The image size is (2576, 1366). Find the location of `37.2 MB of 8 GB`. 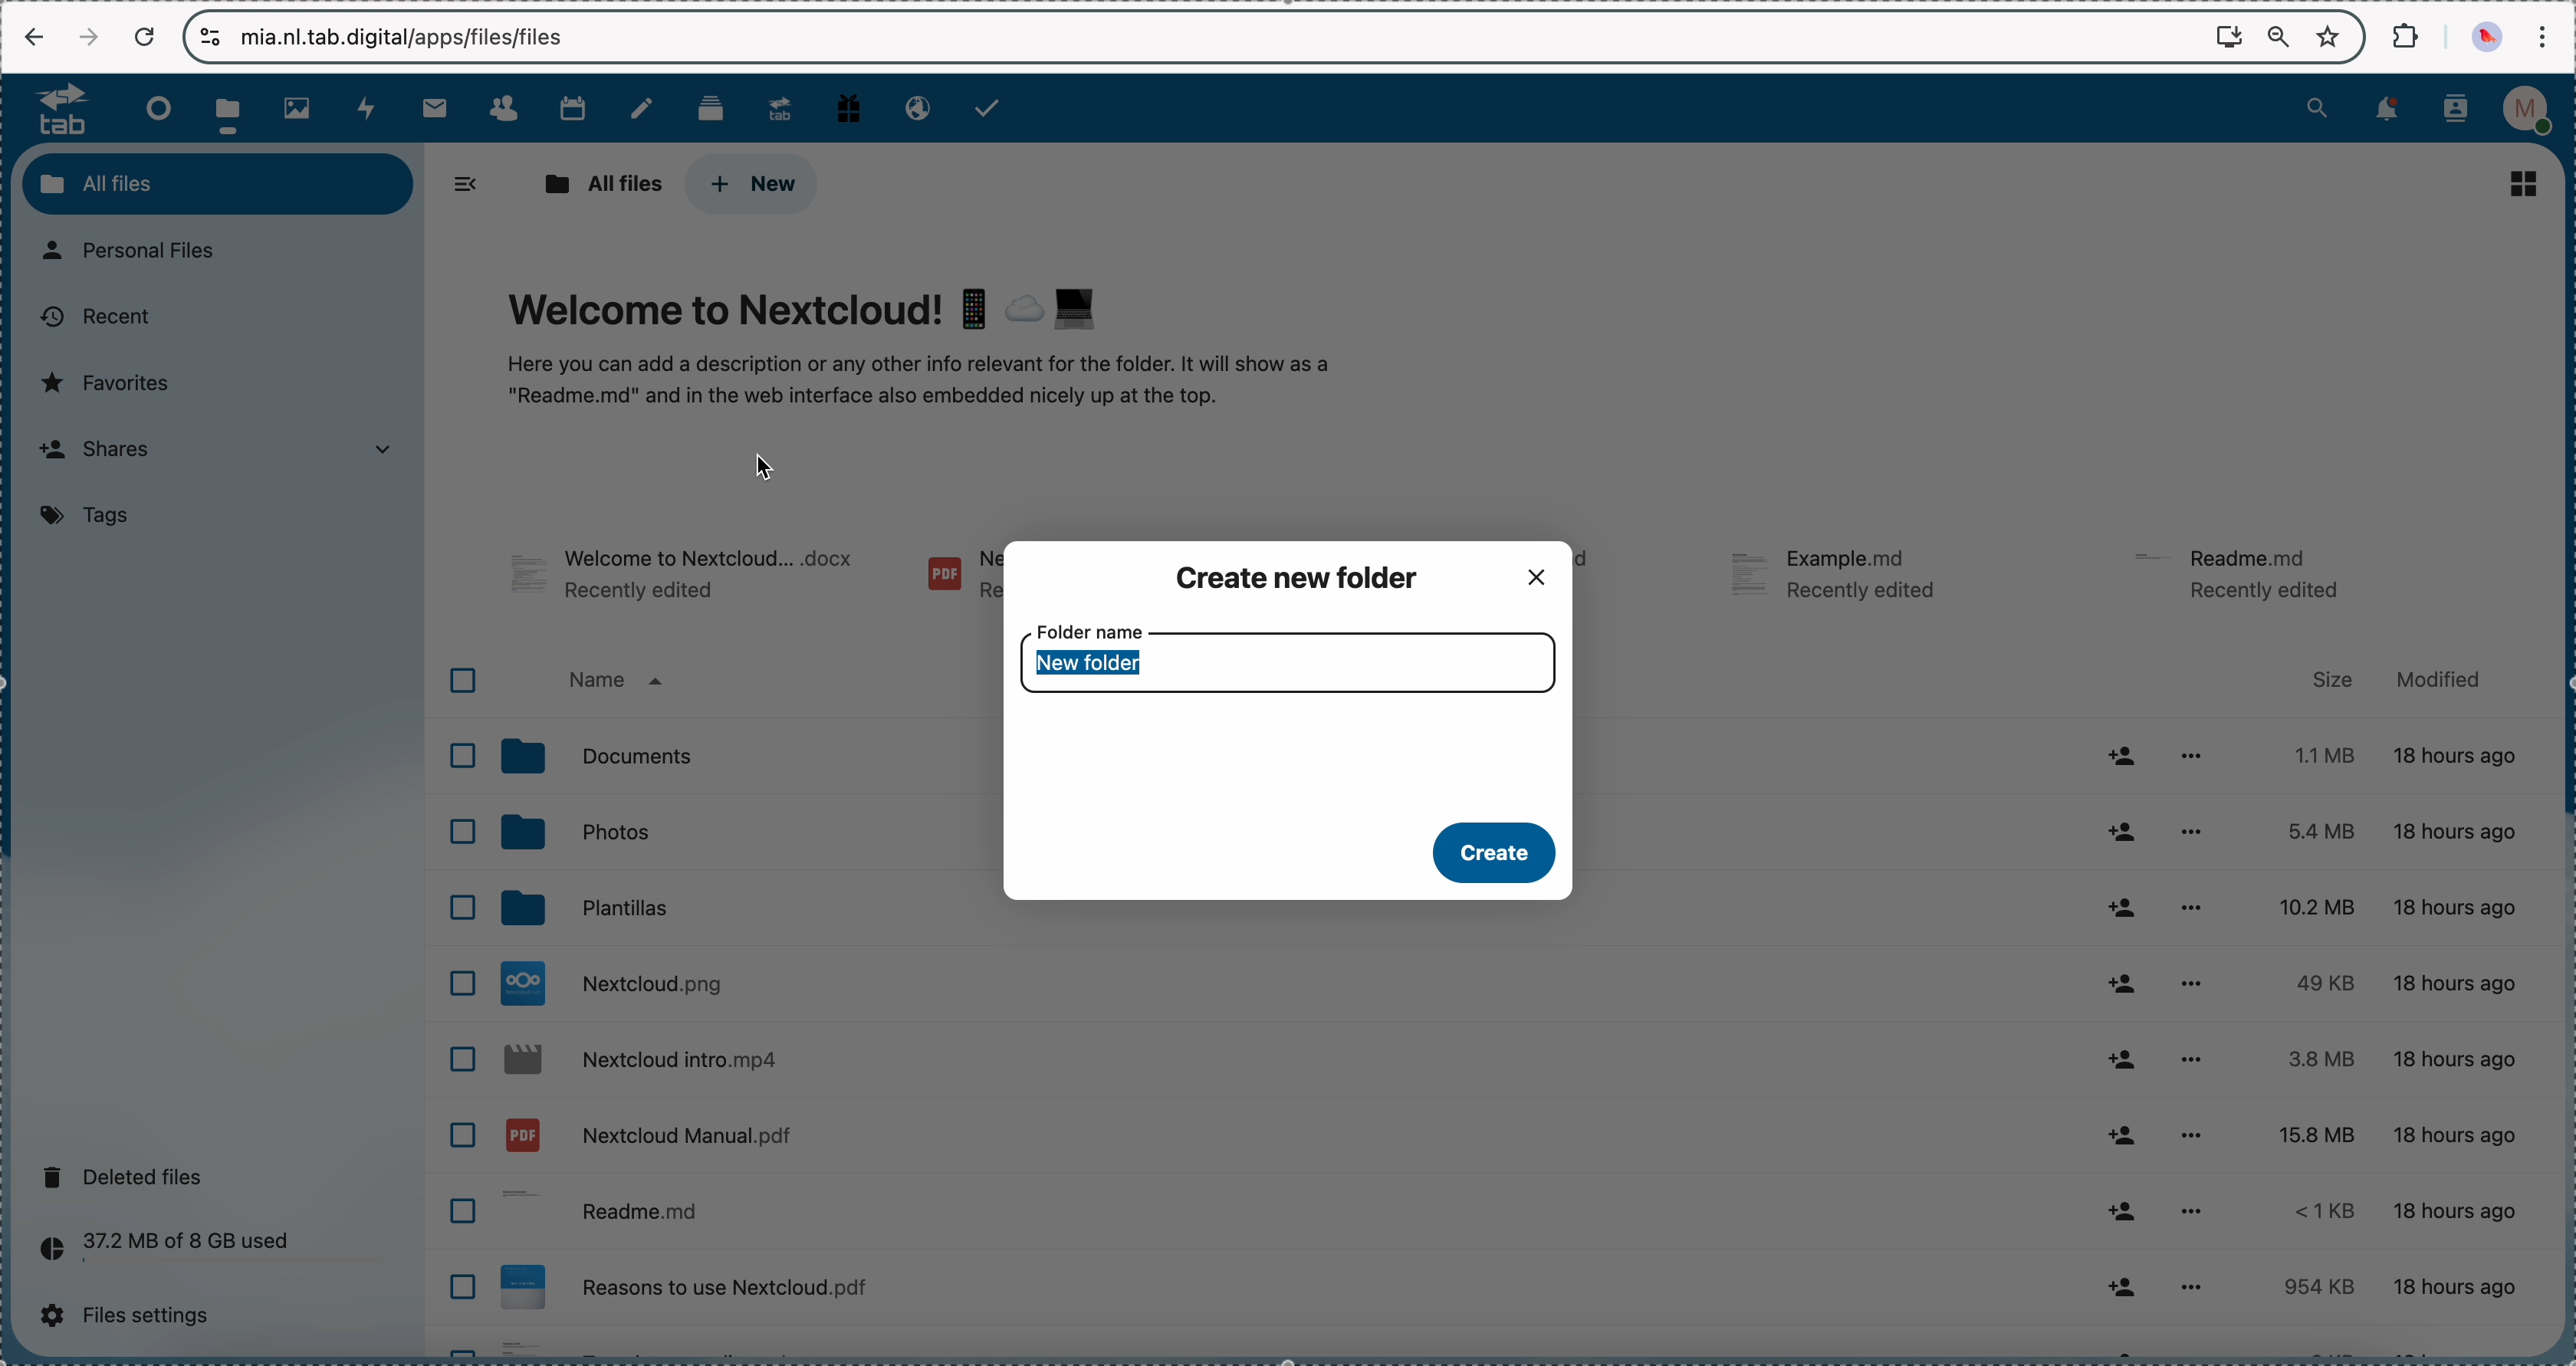

37.2 MB of 8 GB is located at coordinates (158, 1252).